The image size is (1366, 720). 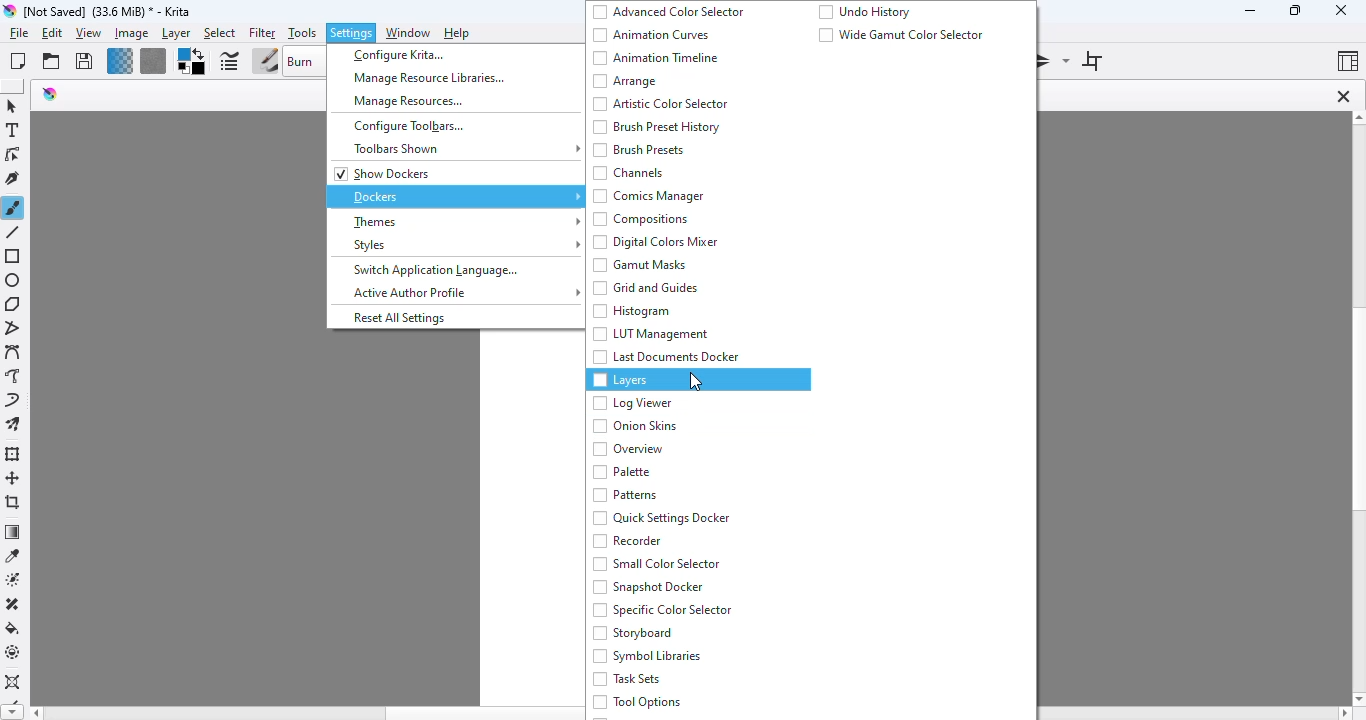 I want to click on move a layer, so click(x=13, y=478).